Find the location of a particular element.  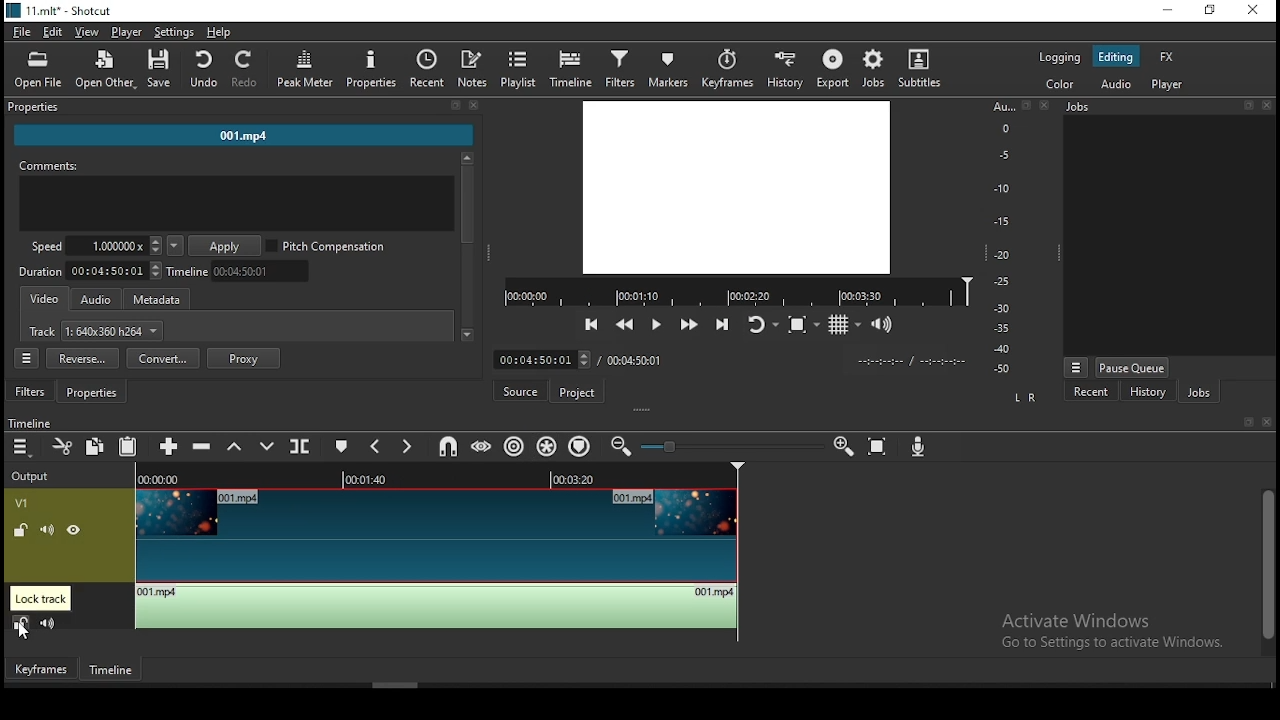

properties menu is located at coordinates (26, 358).